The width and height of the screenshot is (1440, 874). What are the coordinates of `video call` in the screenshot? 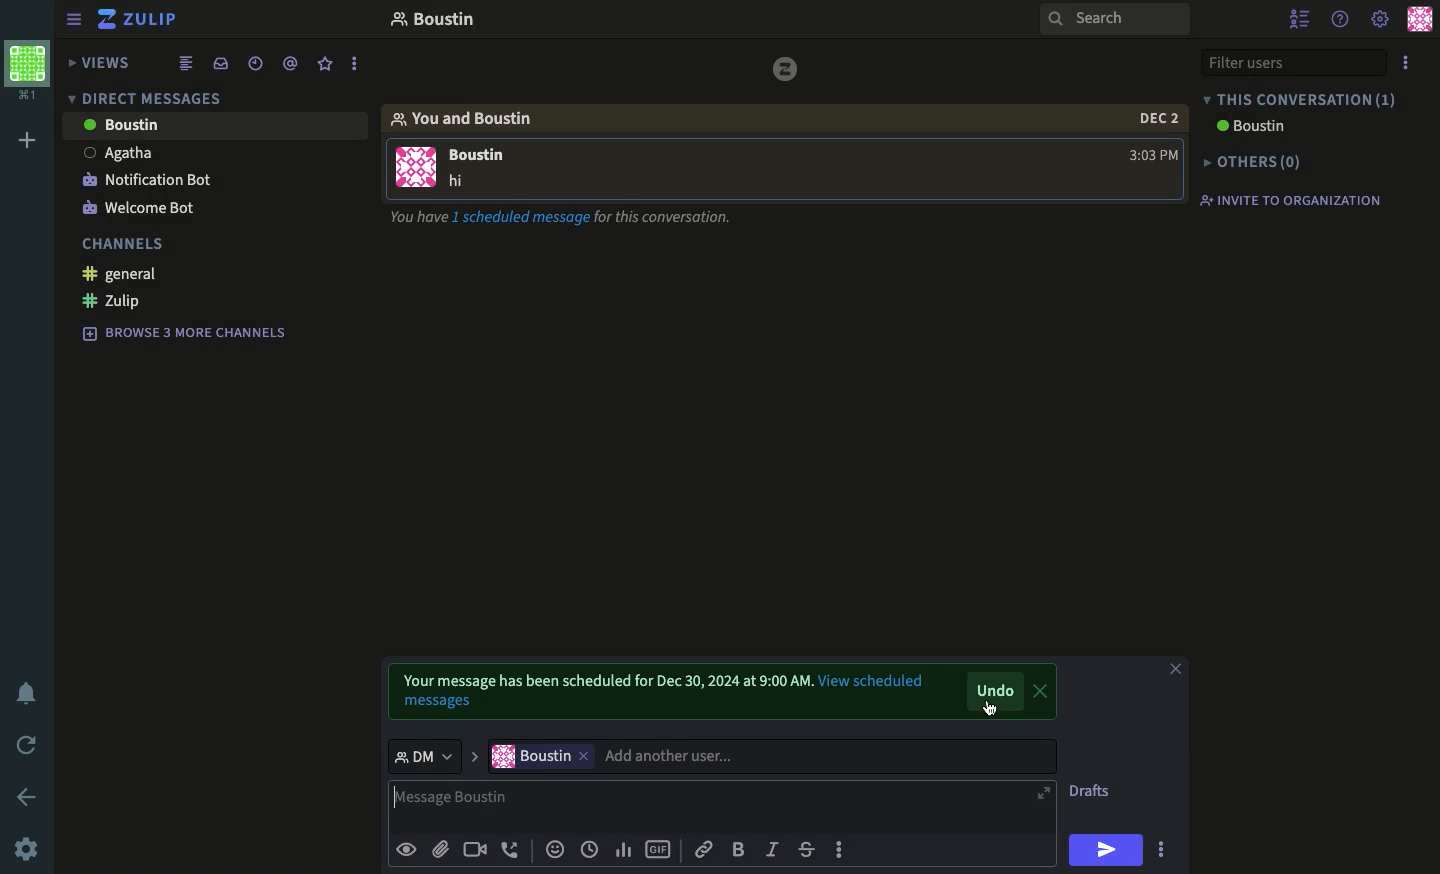 It's located at (473, 849).